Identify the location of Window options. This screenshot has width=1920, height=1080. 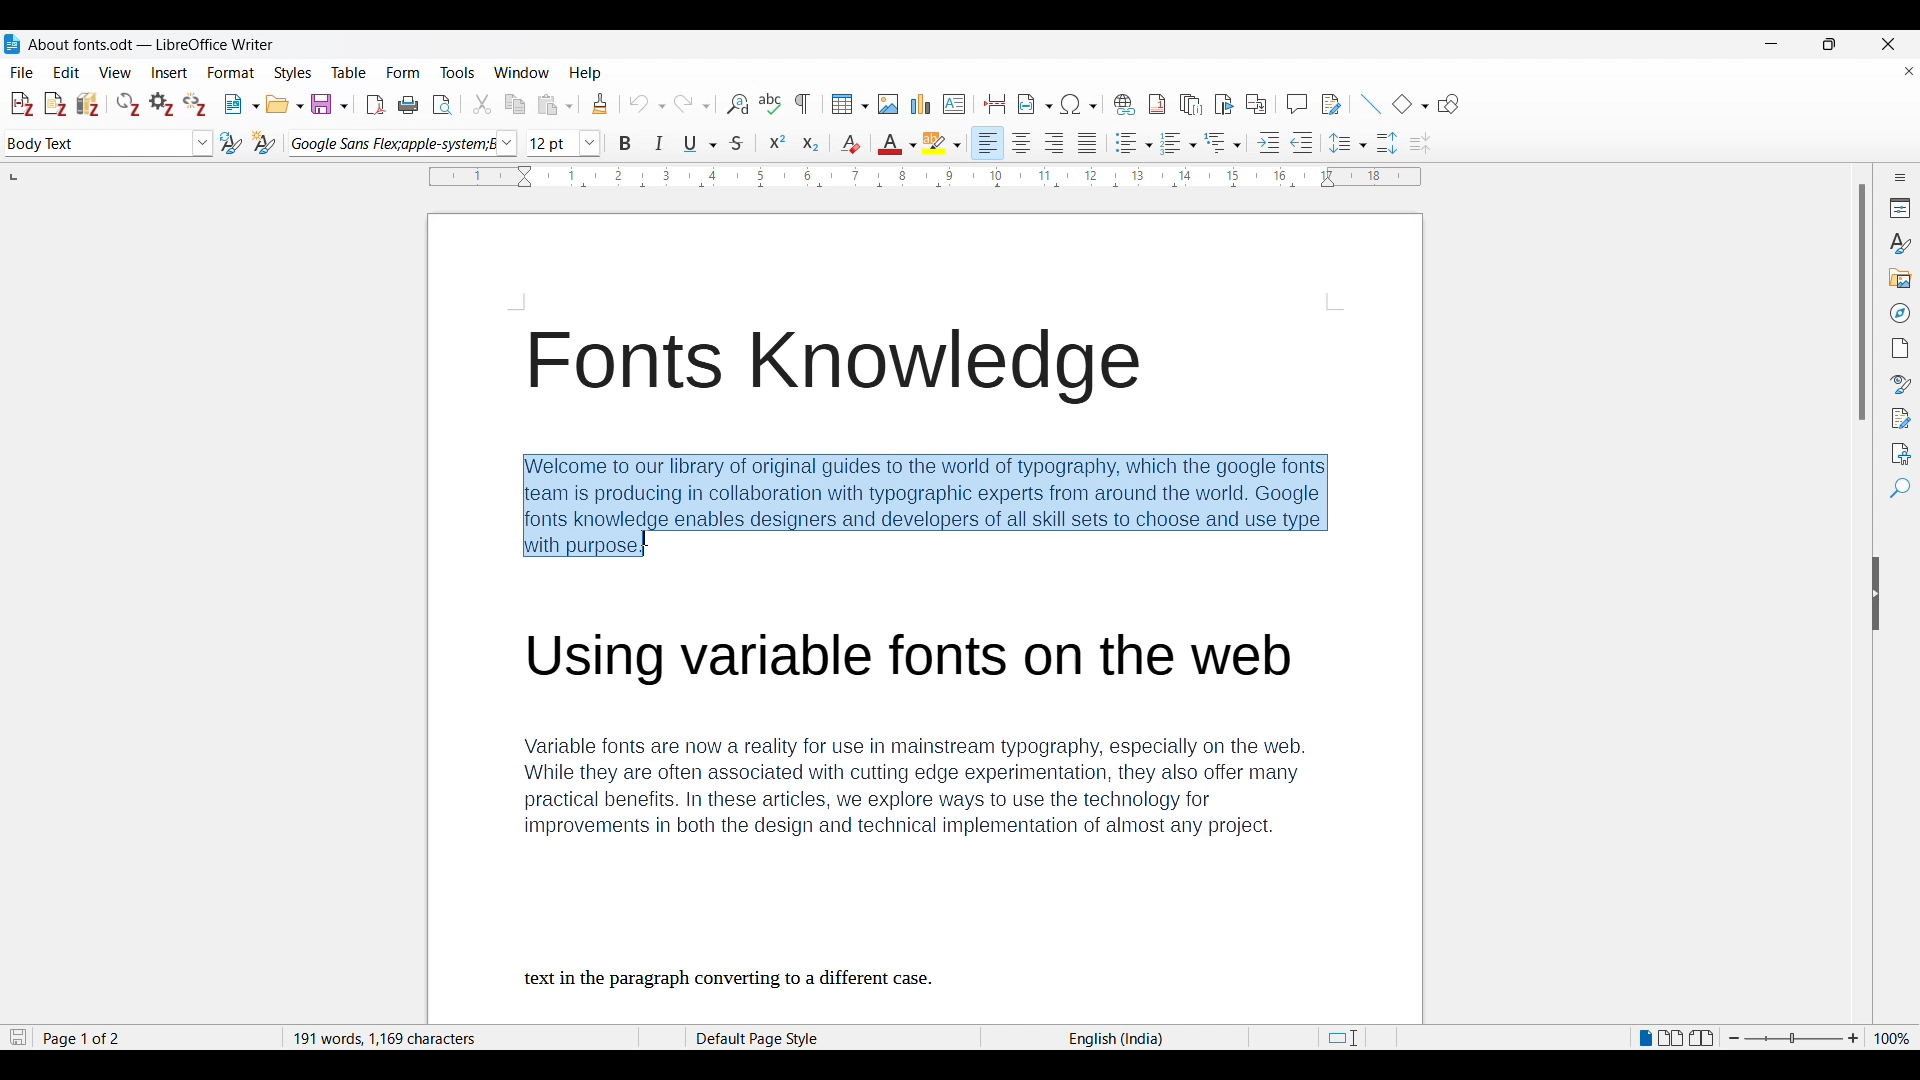
(522, 72).